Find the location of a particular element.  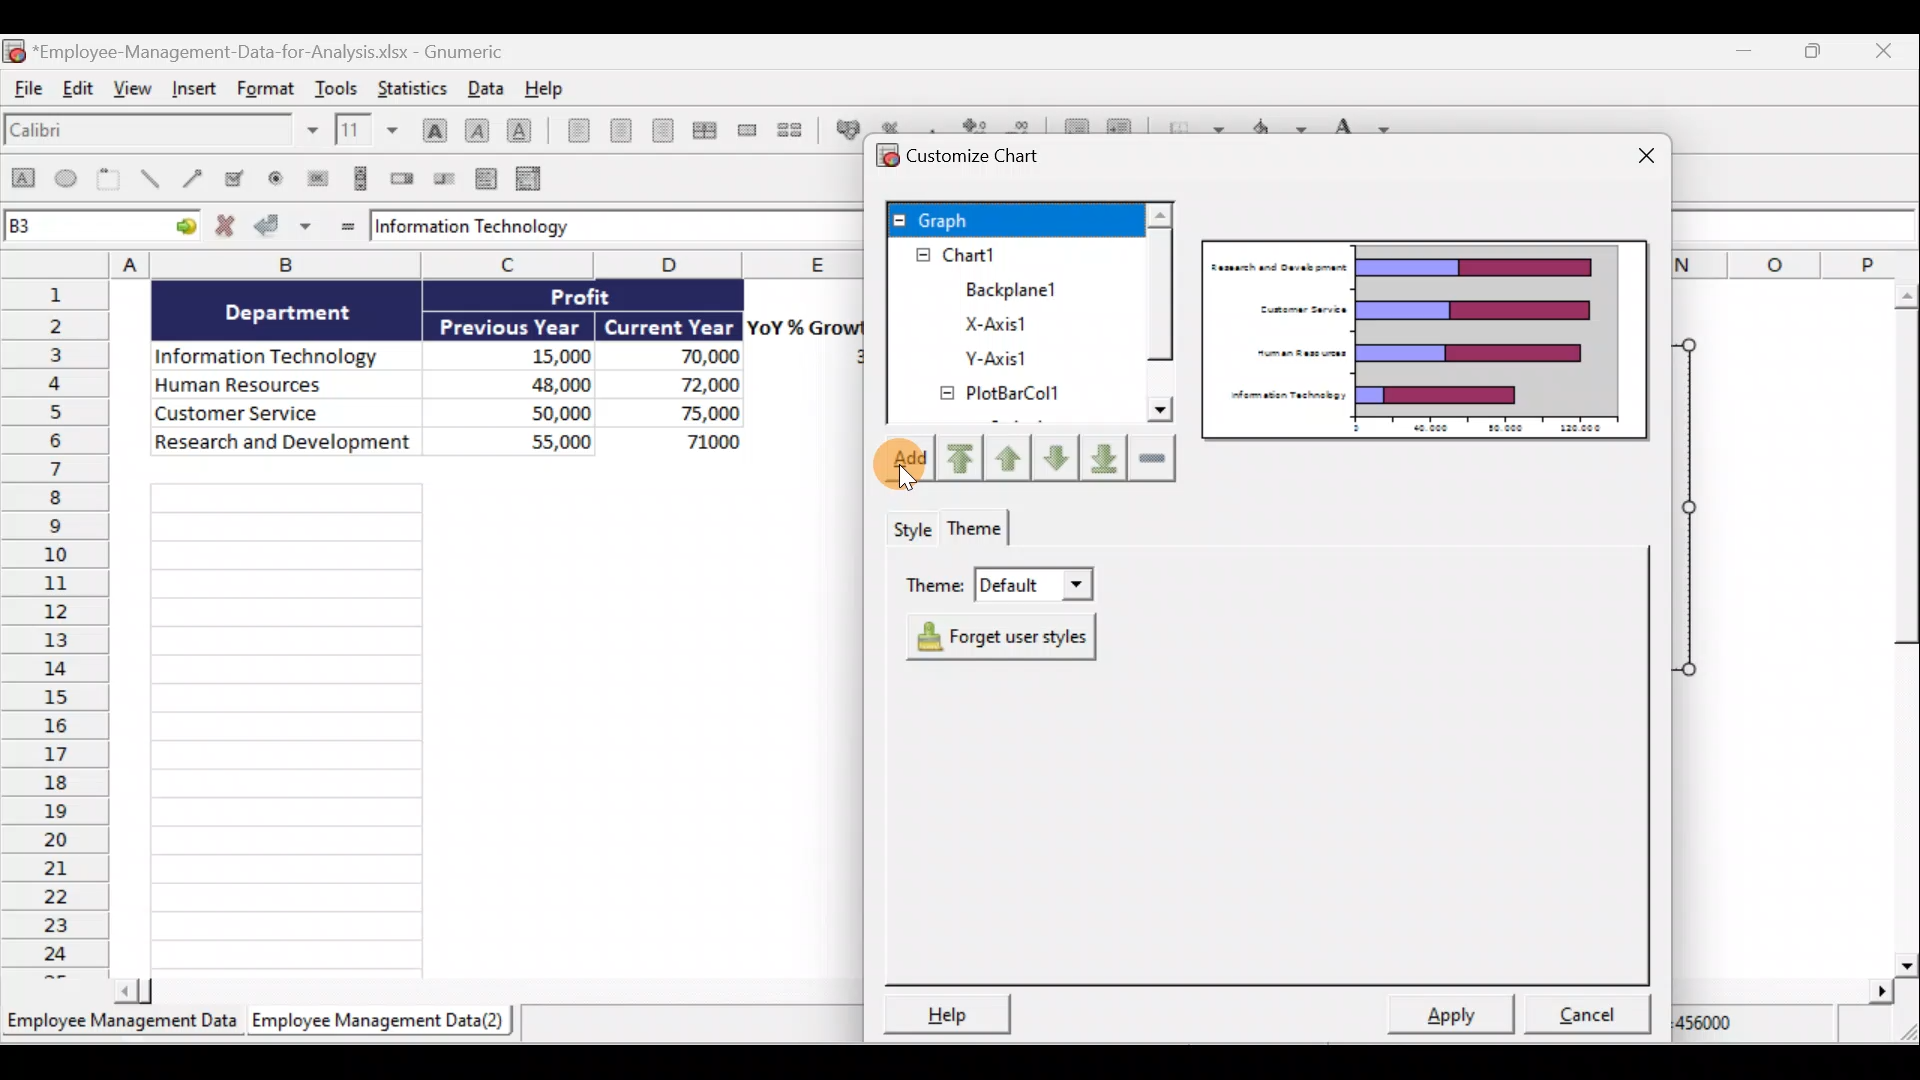

Remove is located at coordinates (1151, 458).